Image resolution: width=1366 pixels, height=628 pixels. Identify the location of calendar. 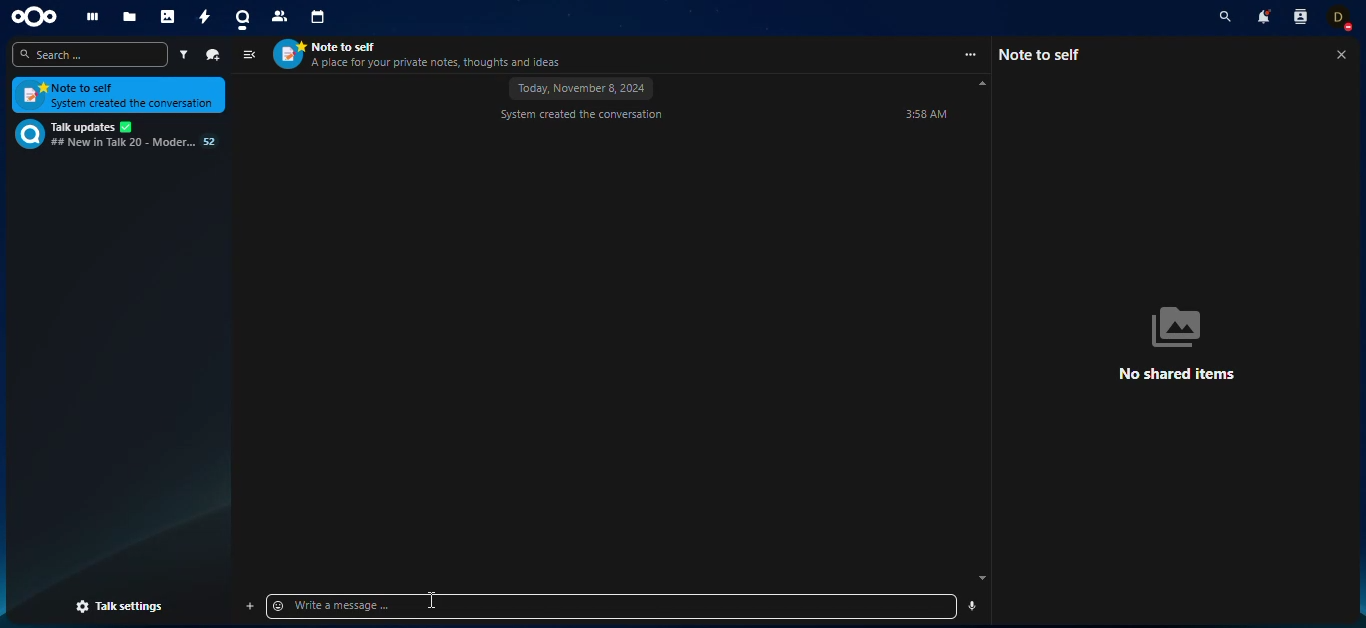
(319, 19).